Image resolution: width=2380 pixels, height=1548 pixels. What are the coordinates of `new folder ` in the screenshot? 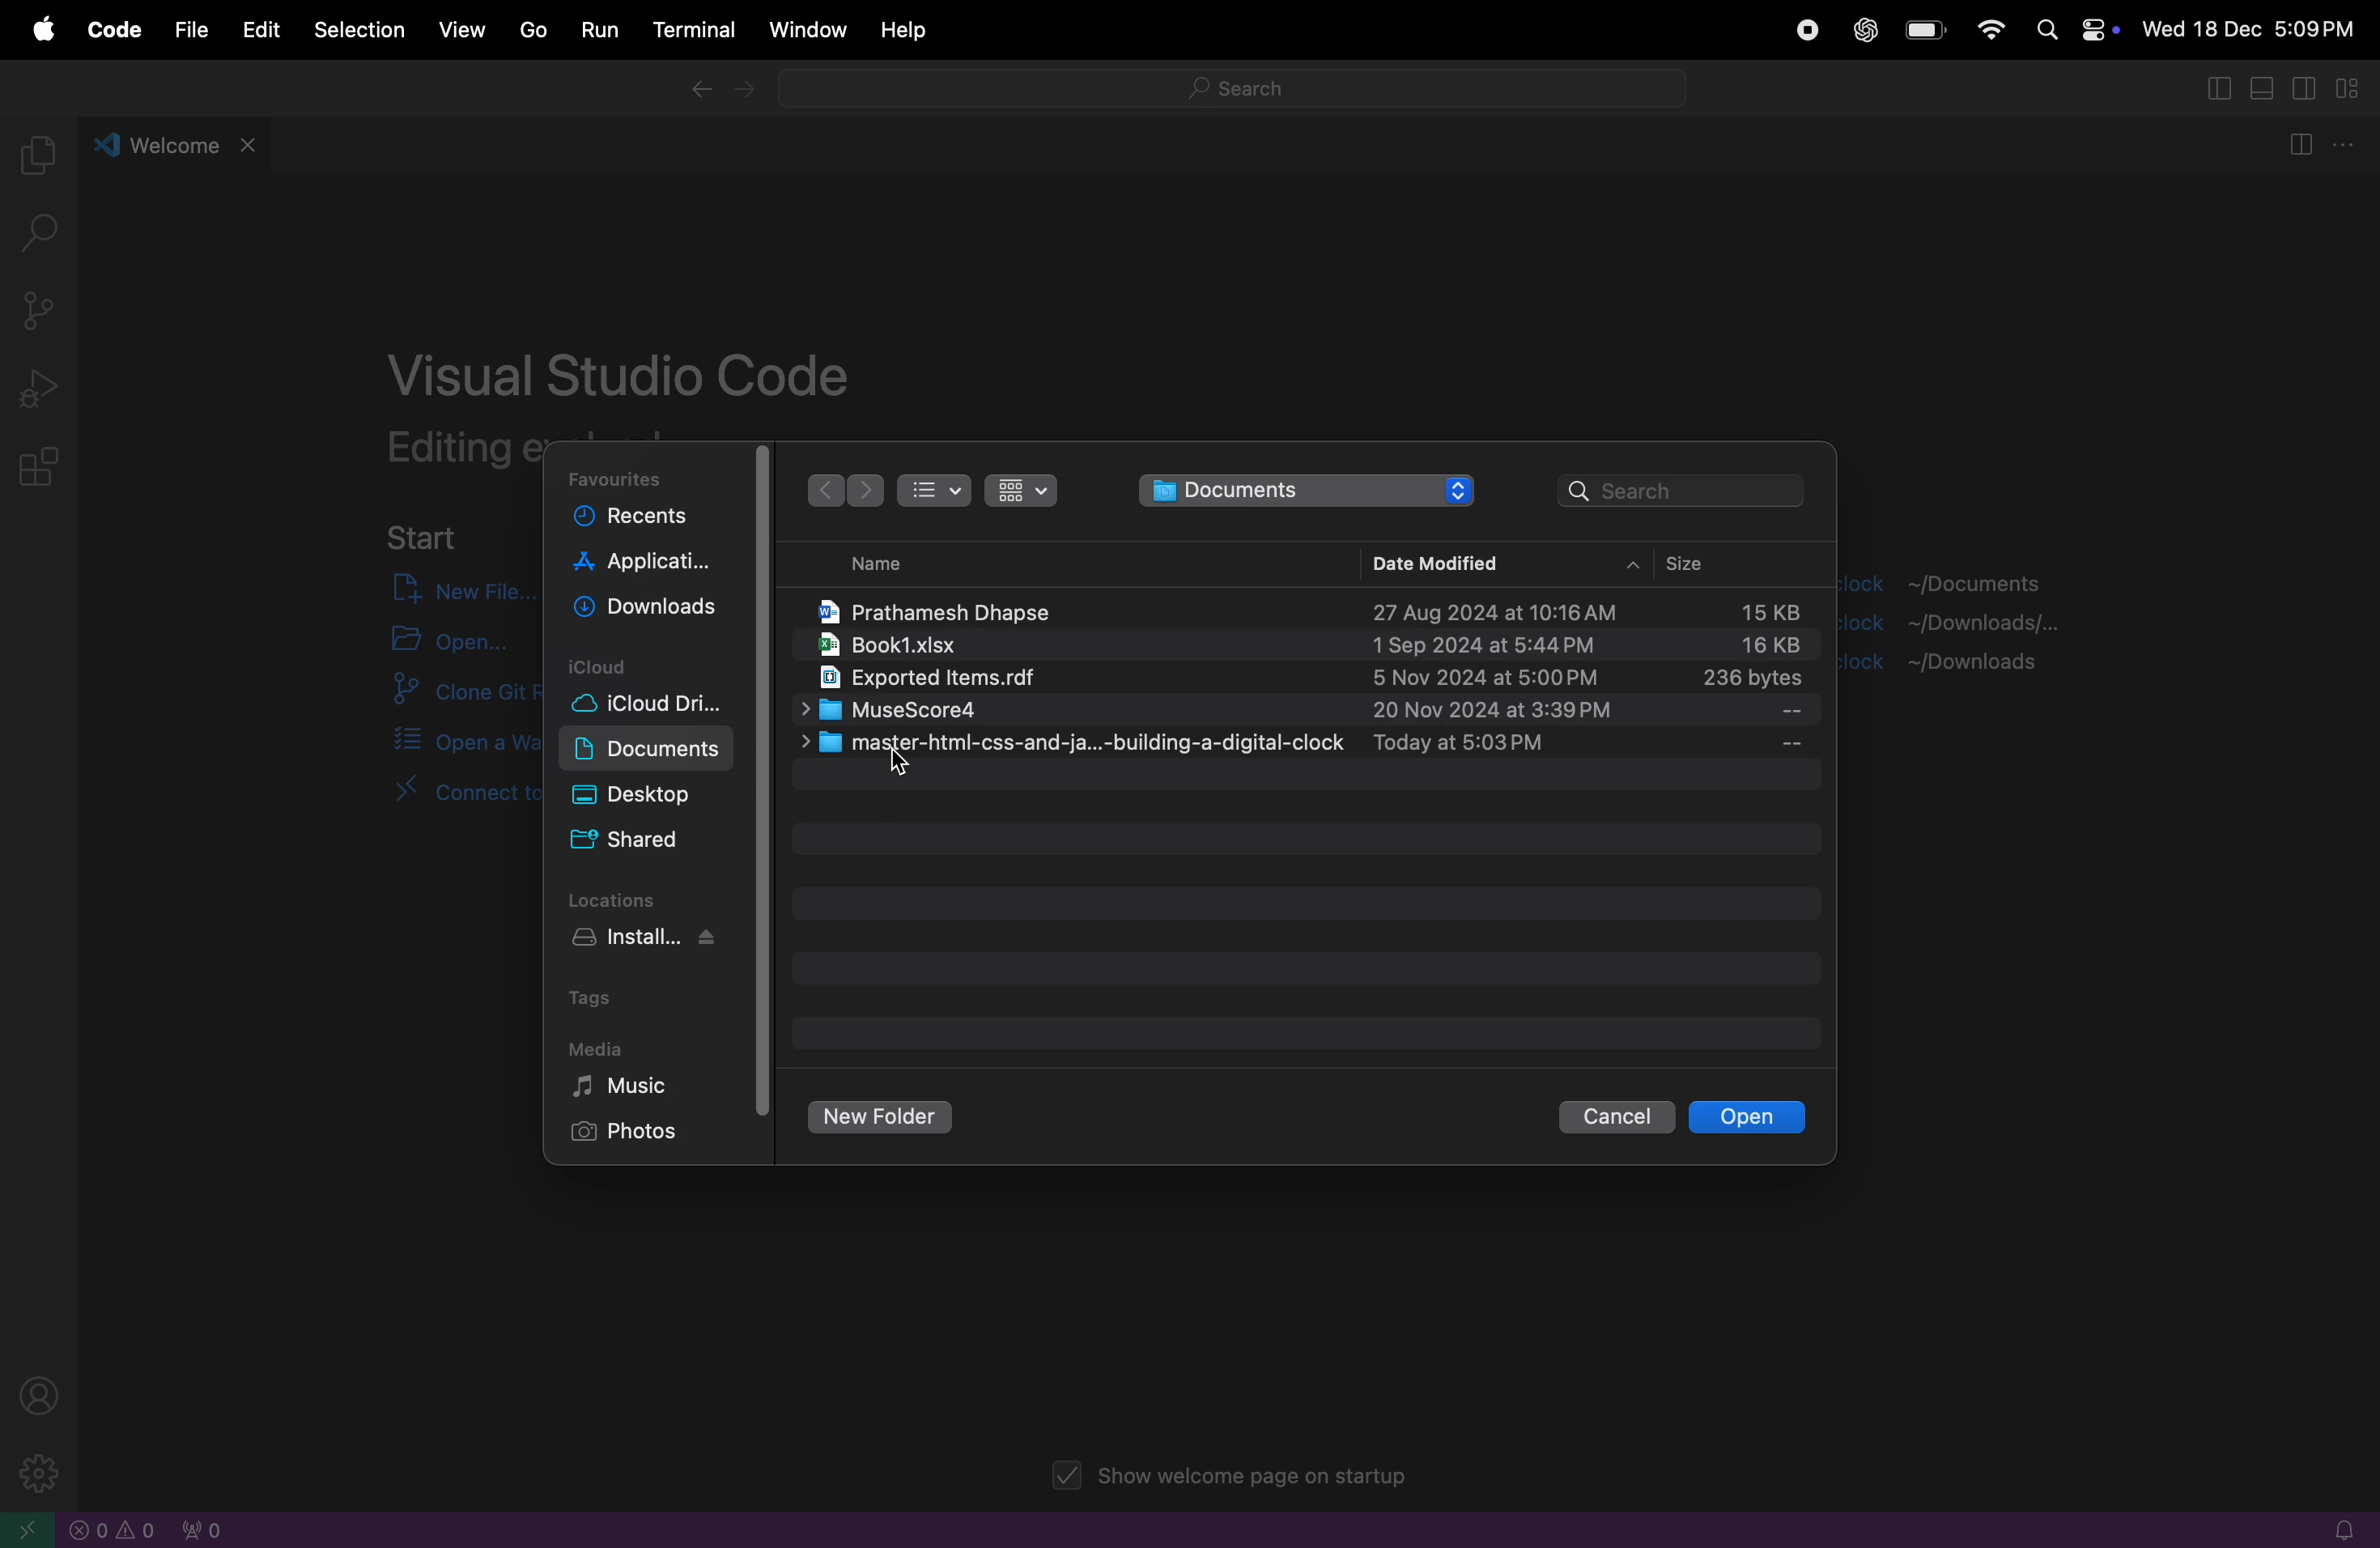 It's located at (883, 1118).